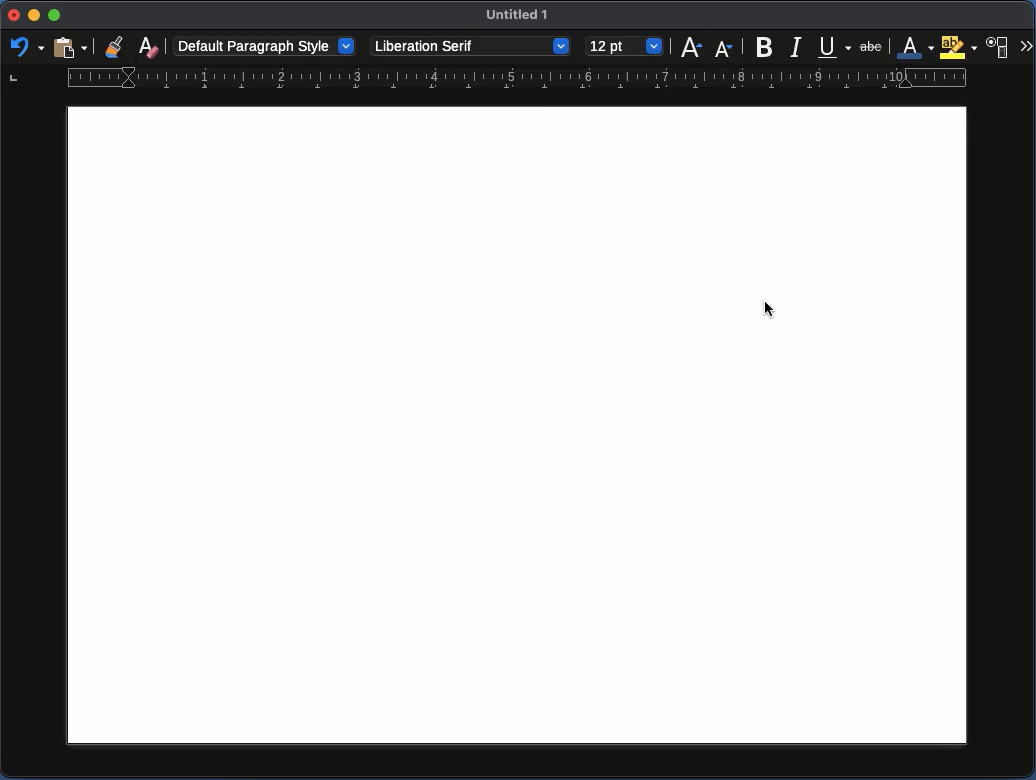  Describe the element at coordinates (770, 311) in the screenshot. I see `File saved` at that location.